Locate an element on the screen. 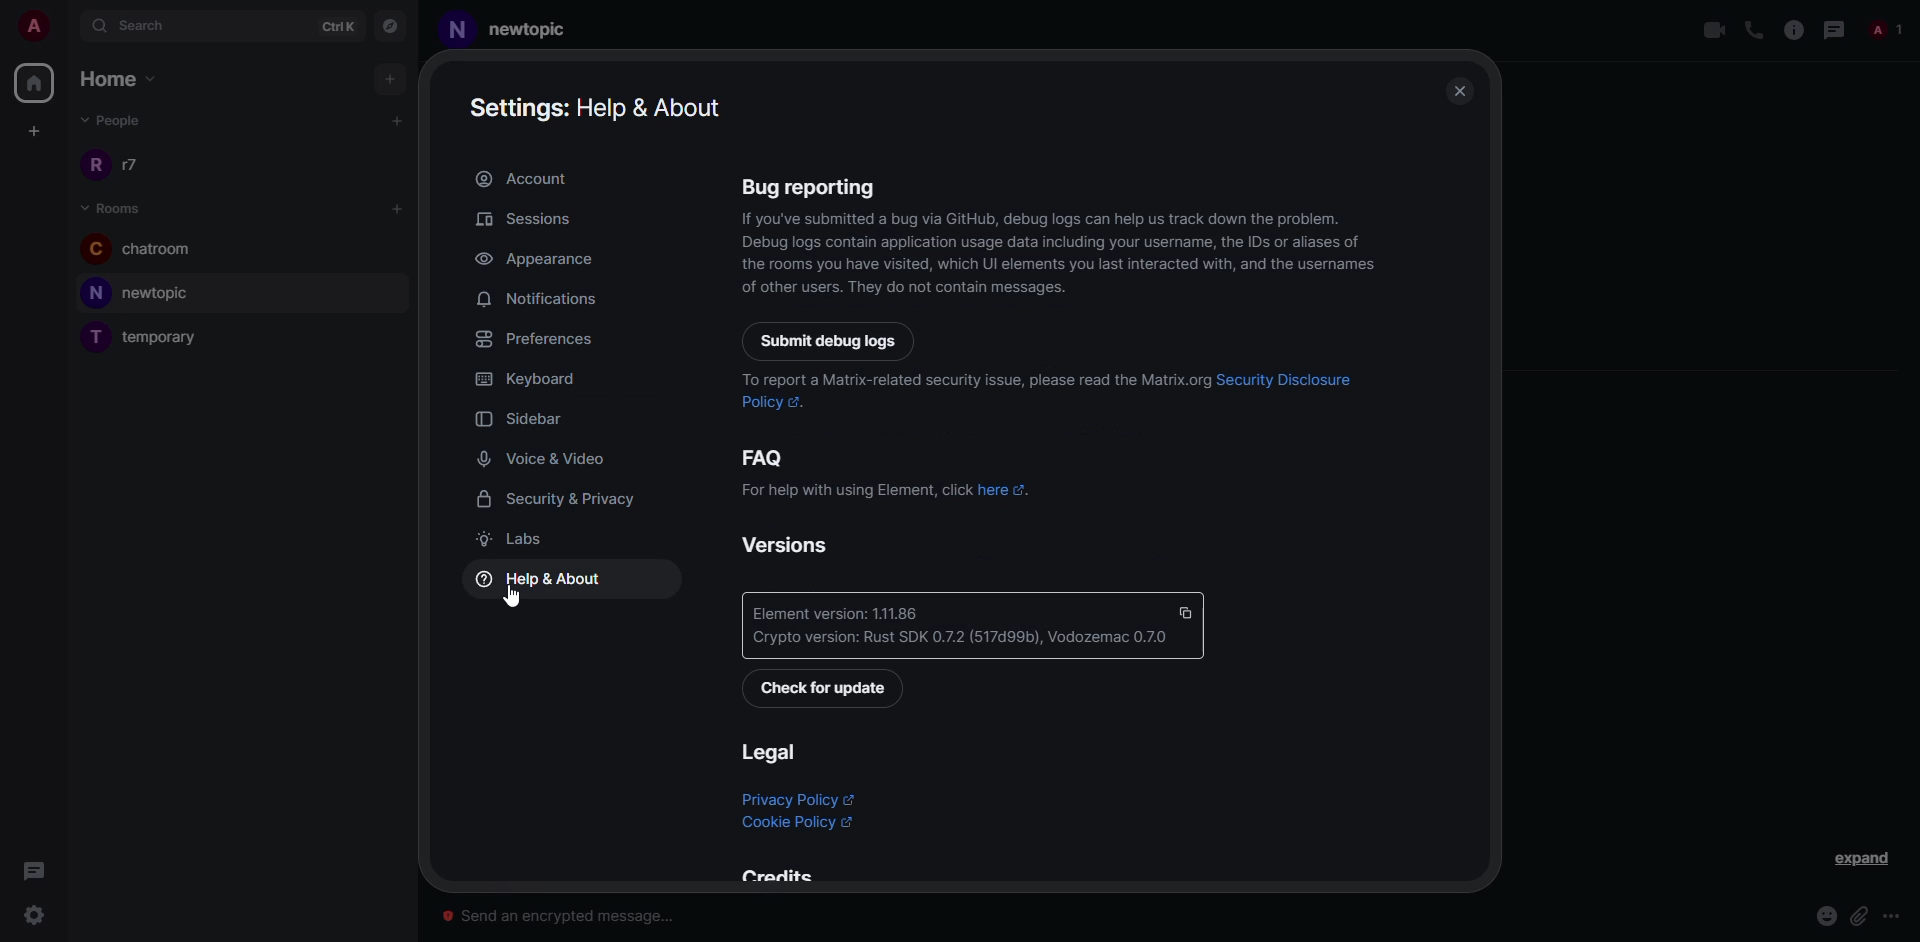 Image resolution: width=1920 pixels, height=942 pixels. click is located at coordinates (37, 916).